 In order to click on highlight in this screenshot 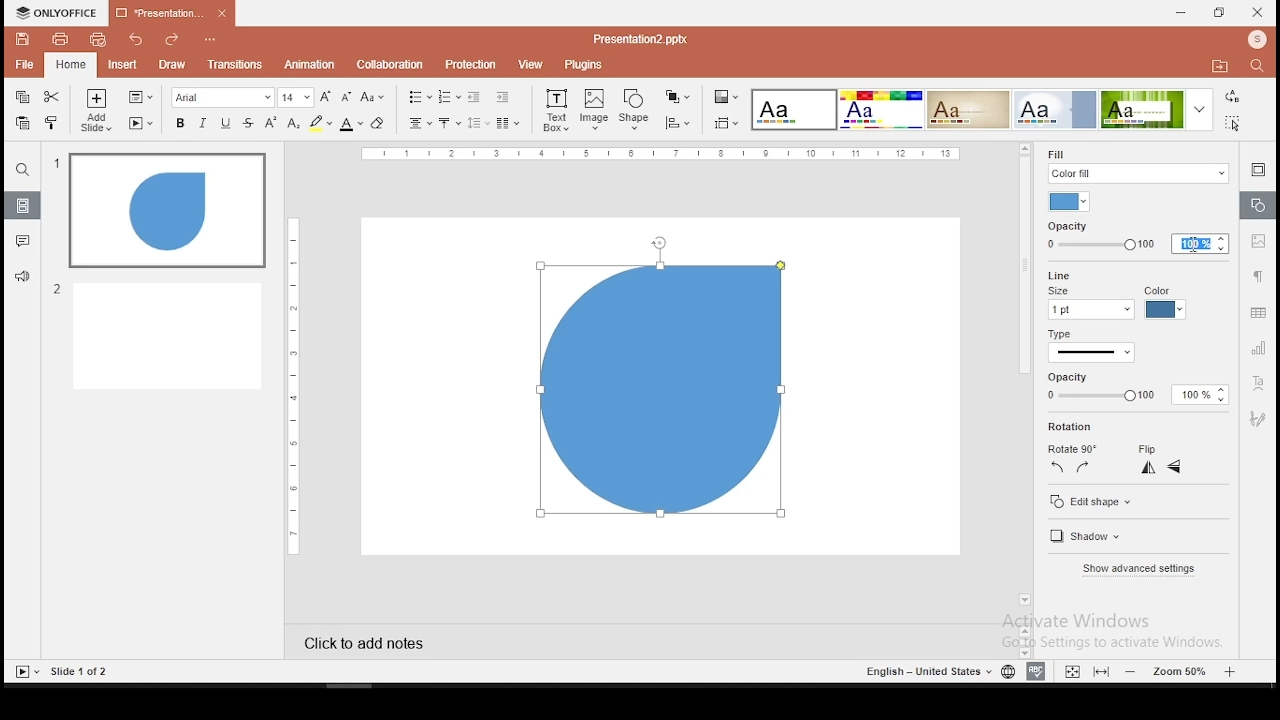, I will do `click(320, 124)`.